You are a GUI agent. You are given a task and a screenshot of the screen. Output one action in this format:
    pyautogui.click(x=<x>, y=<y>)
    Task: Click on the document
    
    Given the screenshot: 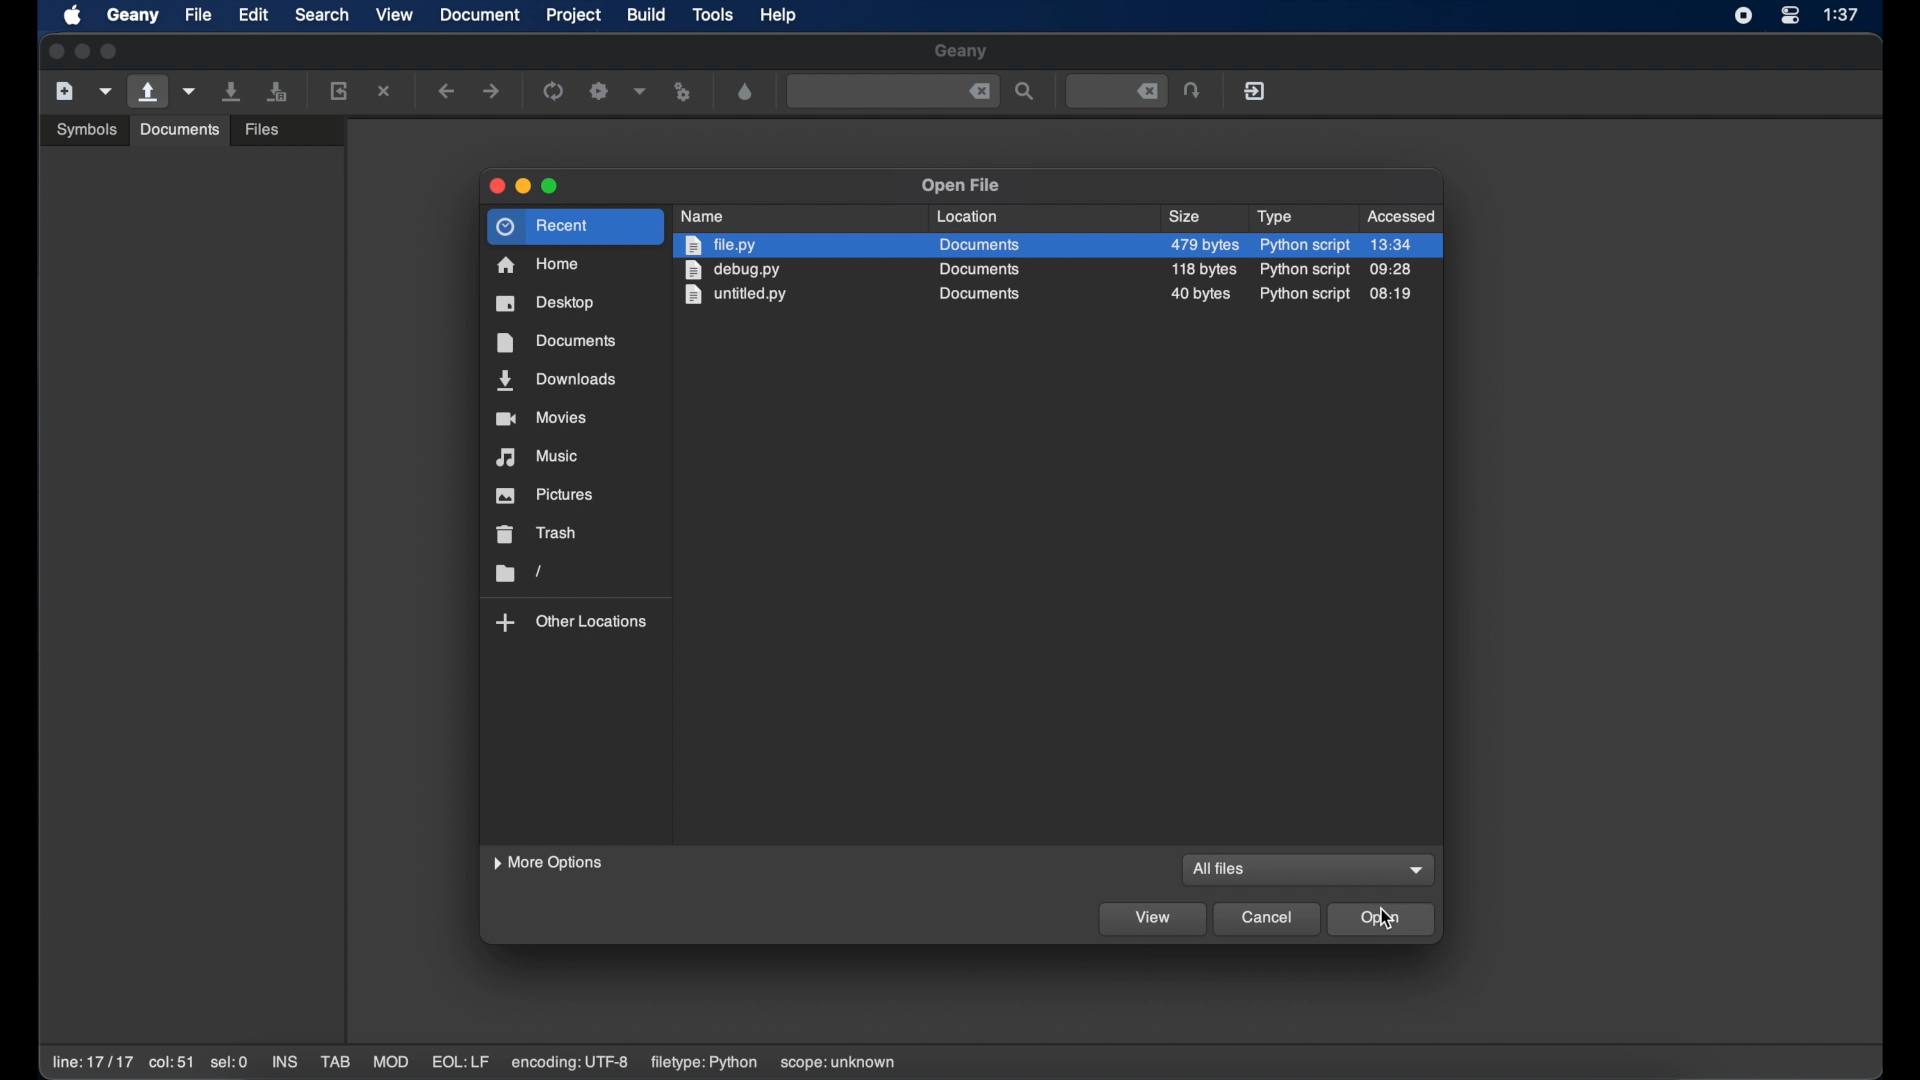 What is the action you would take?
    pyautogui.click(x=481, y=15)
    